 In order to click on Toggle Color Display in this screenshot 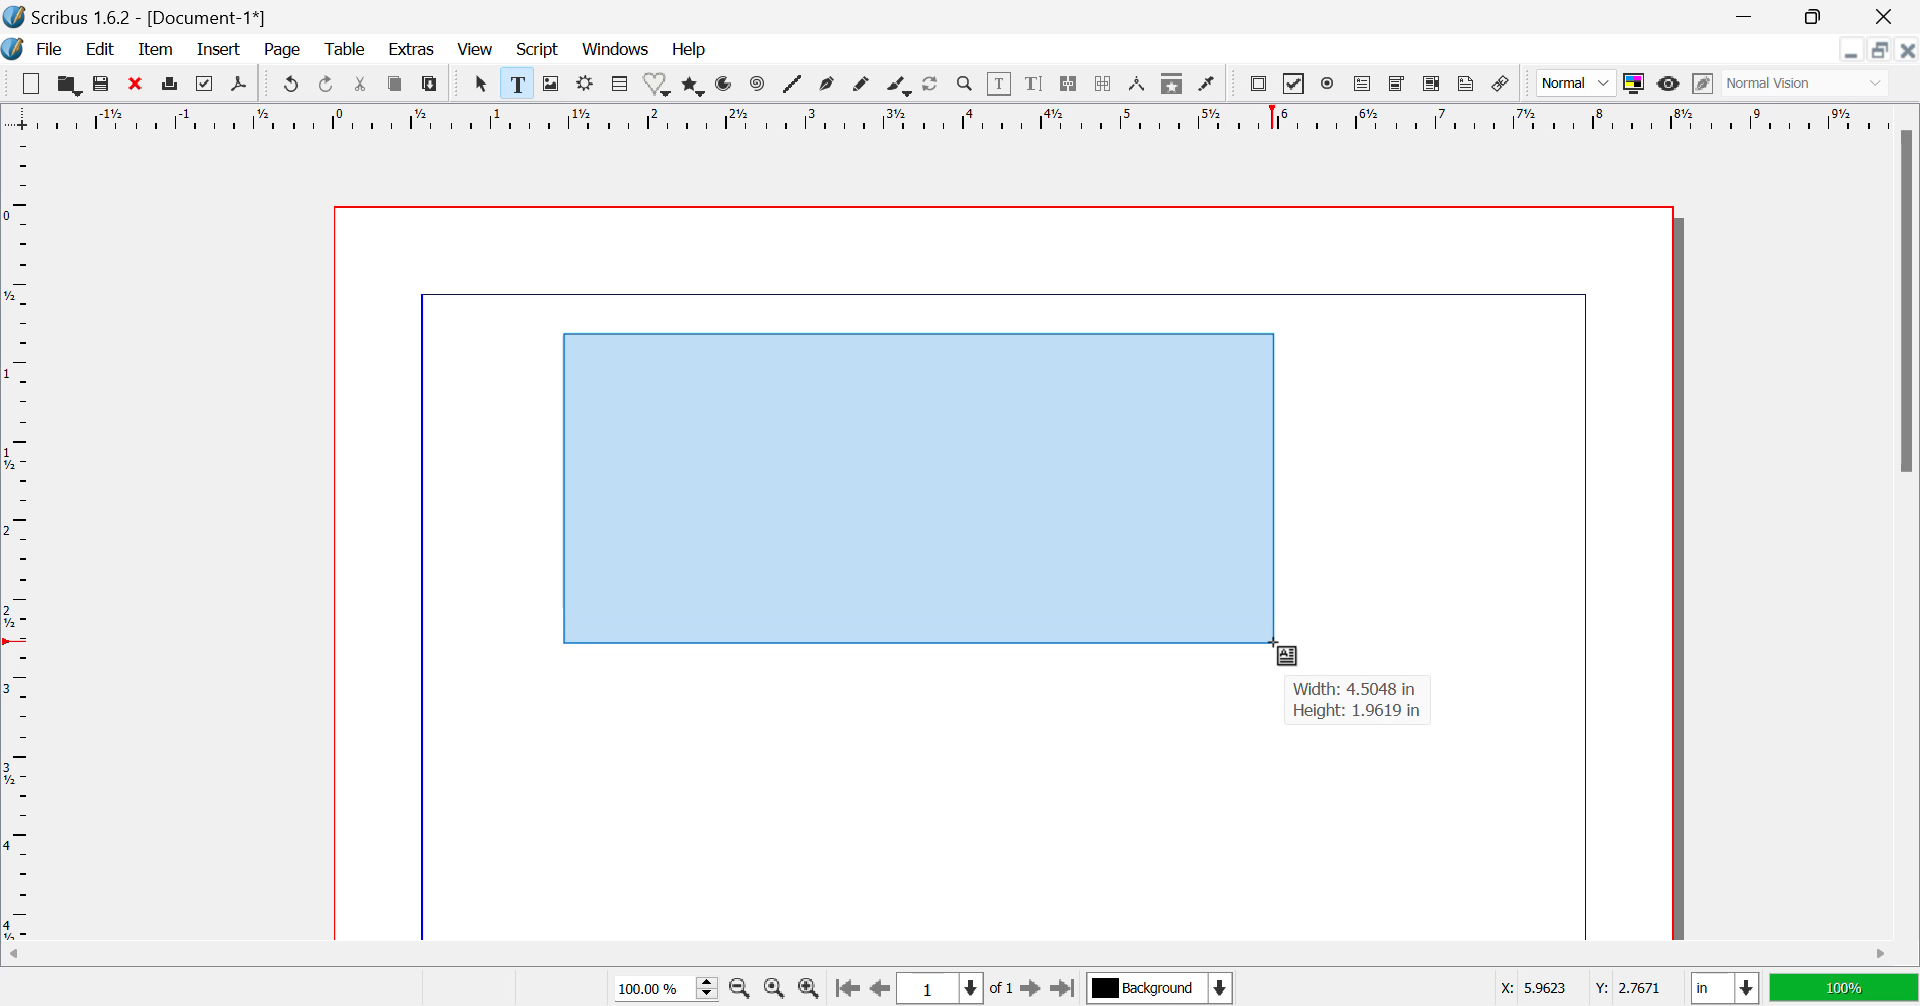, I will do `click(1637, 85)`.